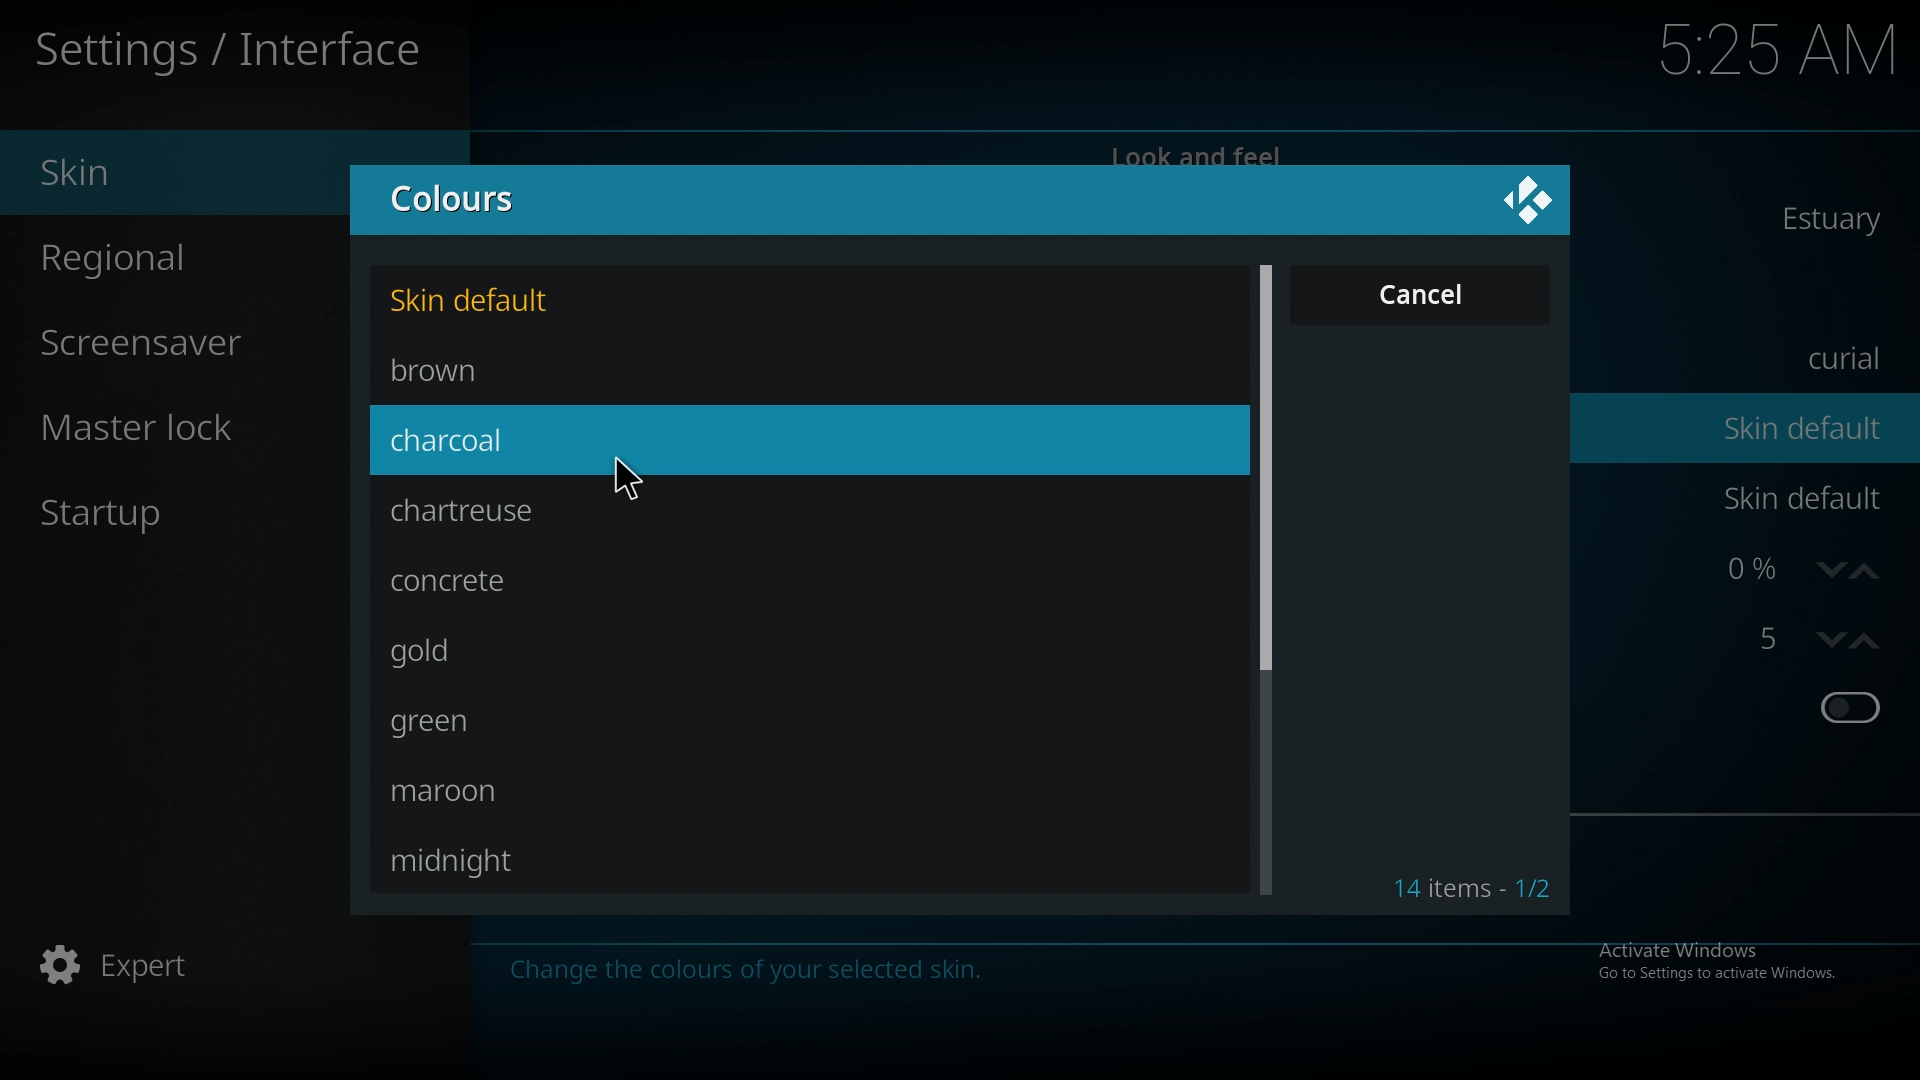 This screenshot has width=1920, height=1080. What do you see at coordinates (1754, 569) in the screenshot?
I see `zoom` at bounding box center [1754, 569].